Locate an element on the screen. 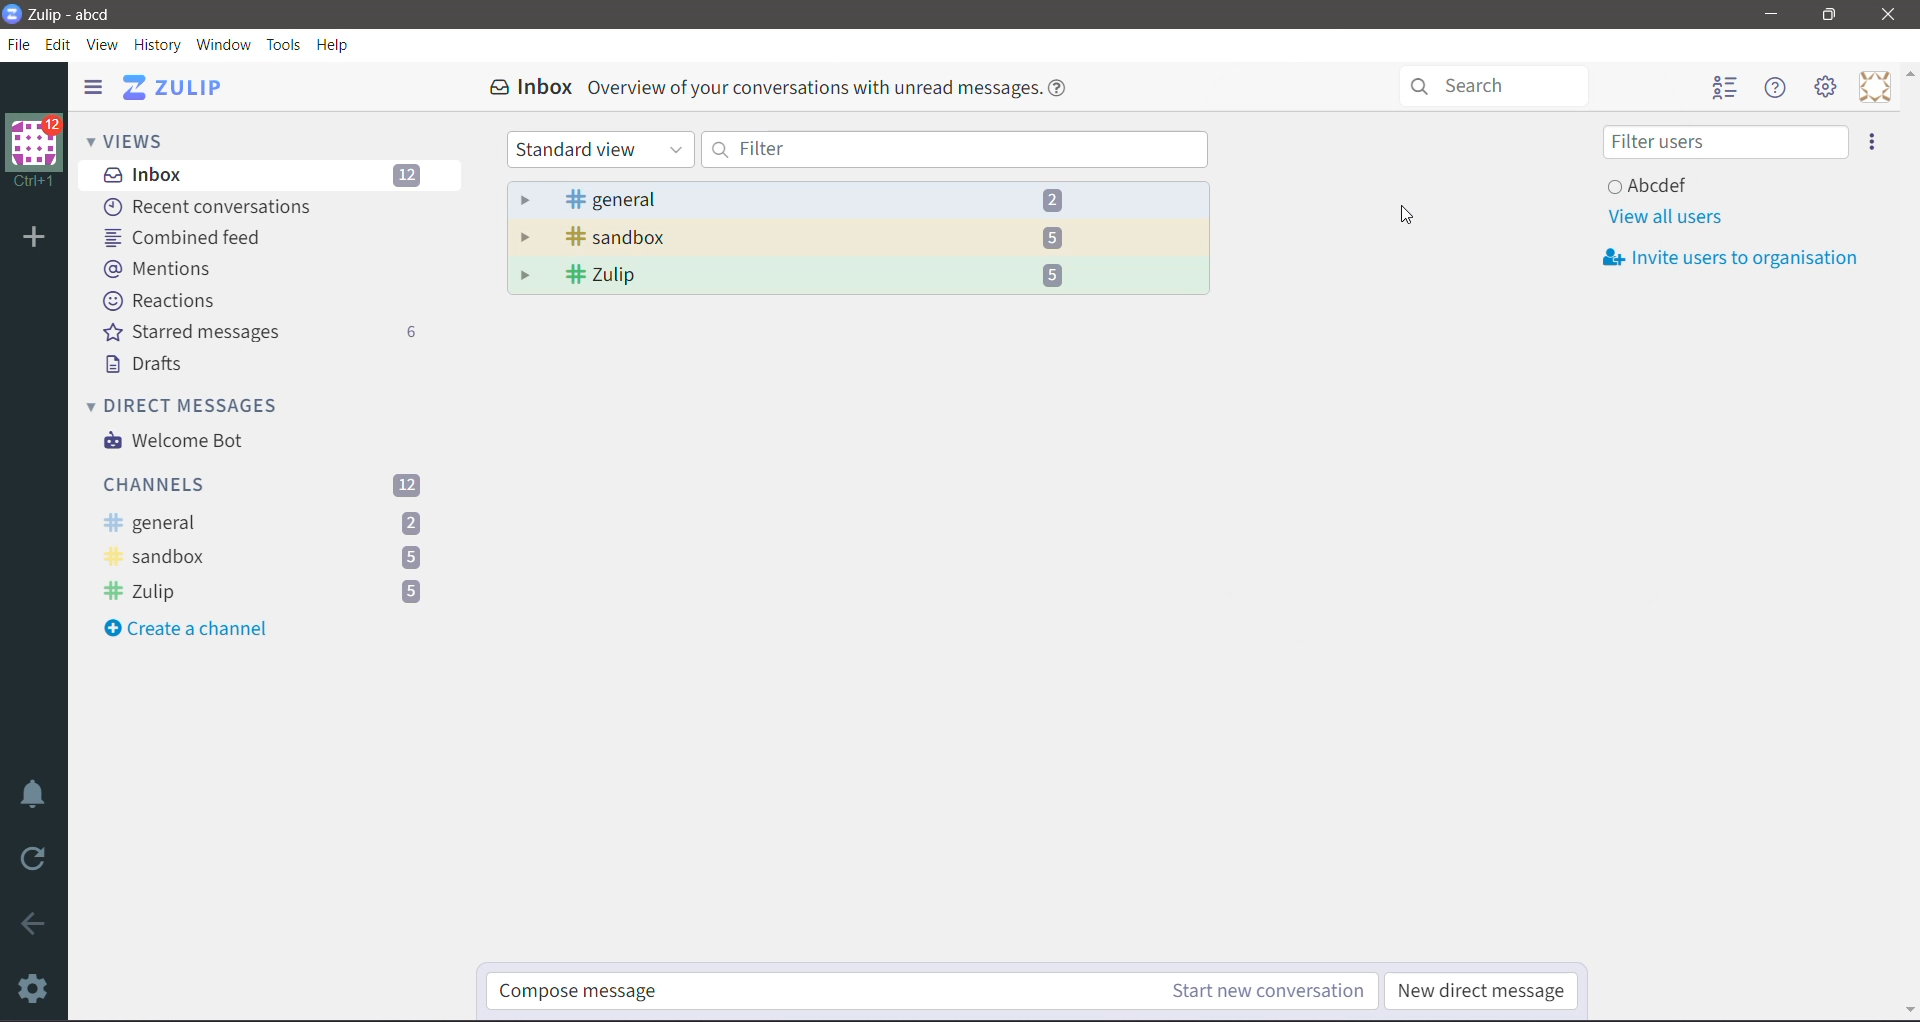 The image size is (1920, 1022). Standard view is located at coordinates (598, 150).